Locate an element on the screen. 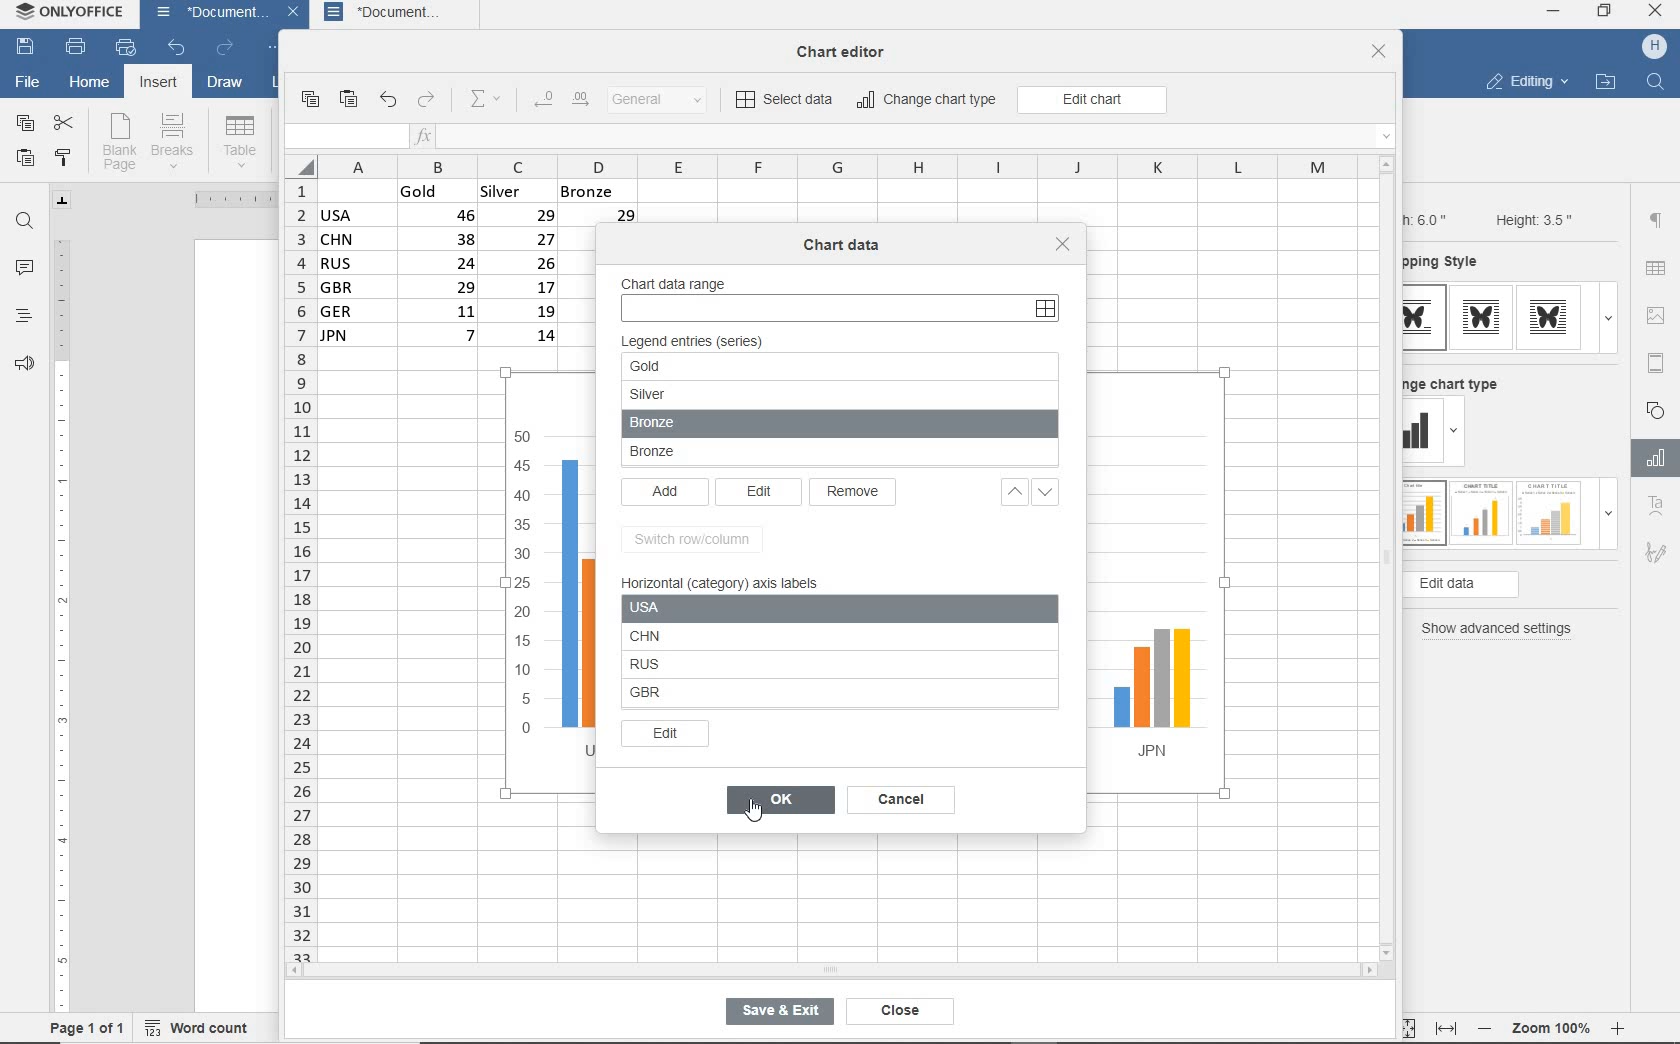 This screenshot has height=1044, width=1680. print is located at coordinates (75, 48).